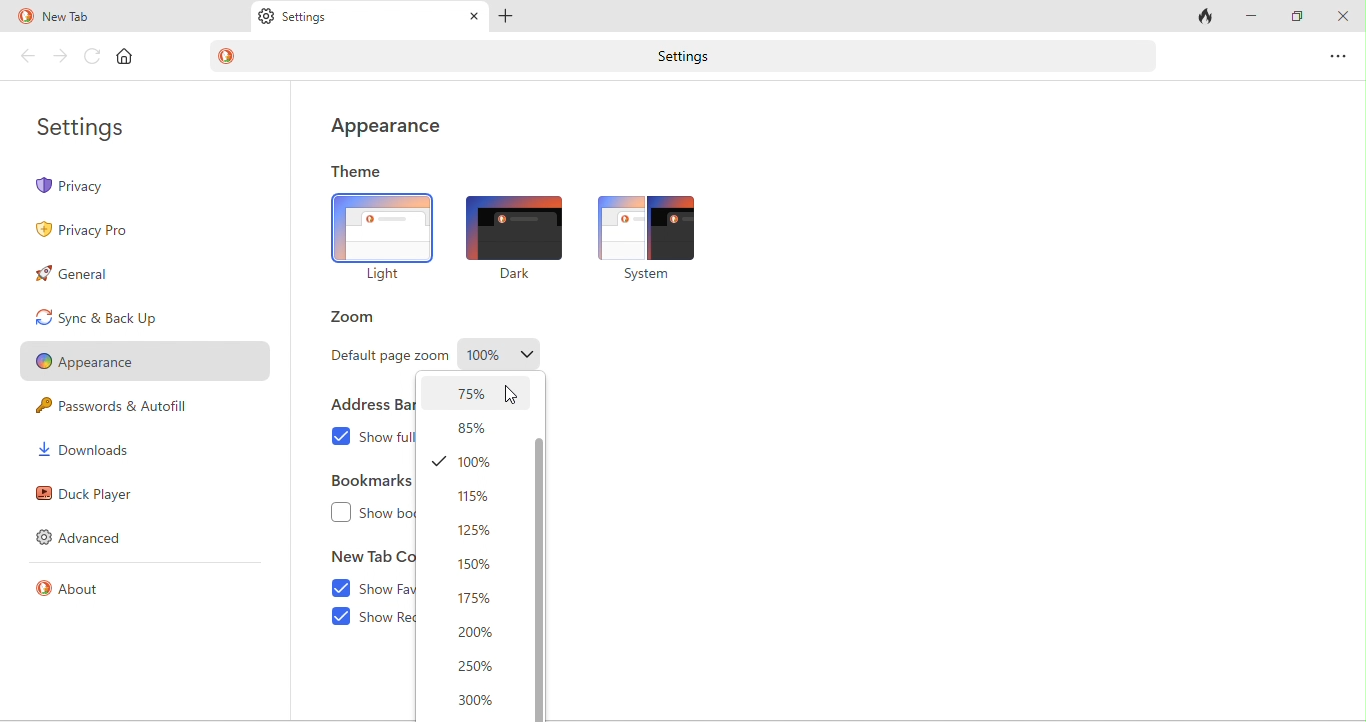  Describe the element at coordinates (648, 226) in the screenshot. I see `system` at that location.